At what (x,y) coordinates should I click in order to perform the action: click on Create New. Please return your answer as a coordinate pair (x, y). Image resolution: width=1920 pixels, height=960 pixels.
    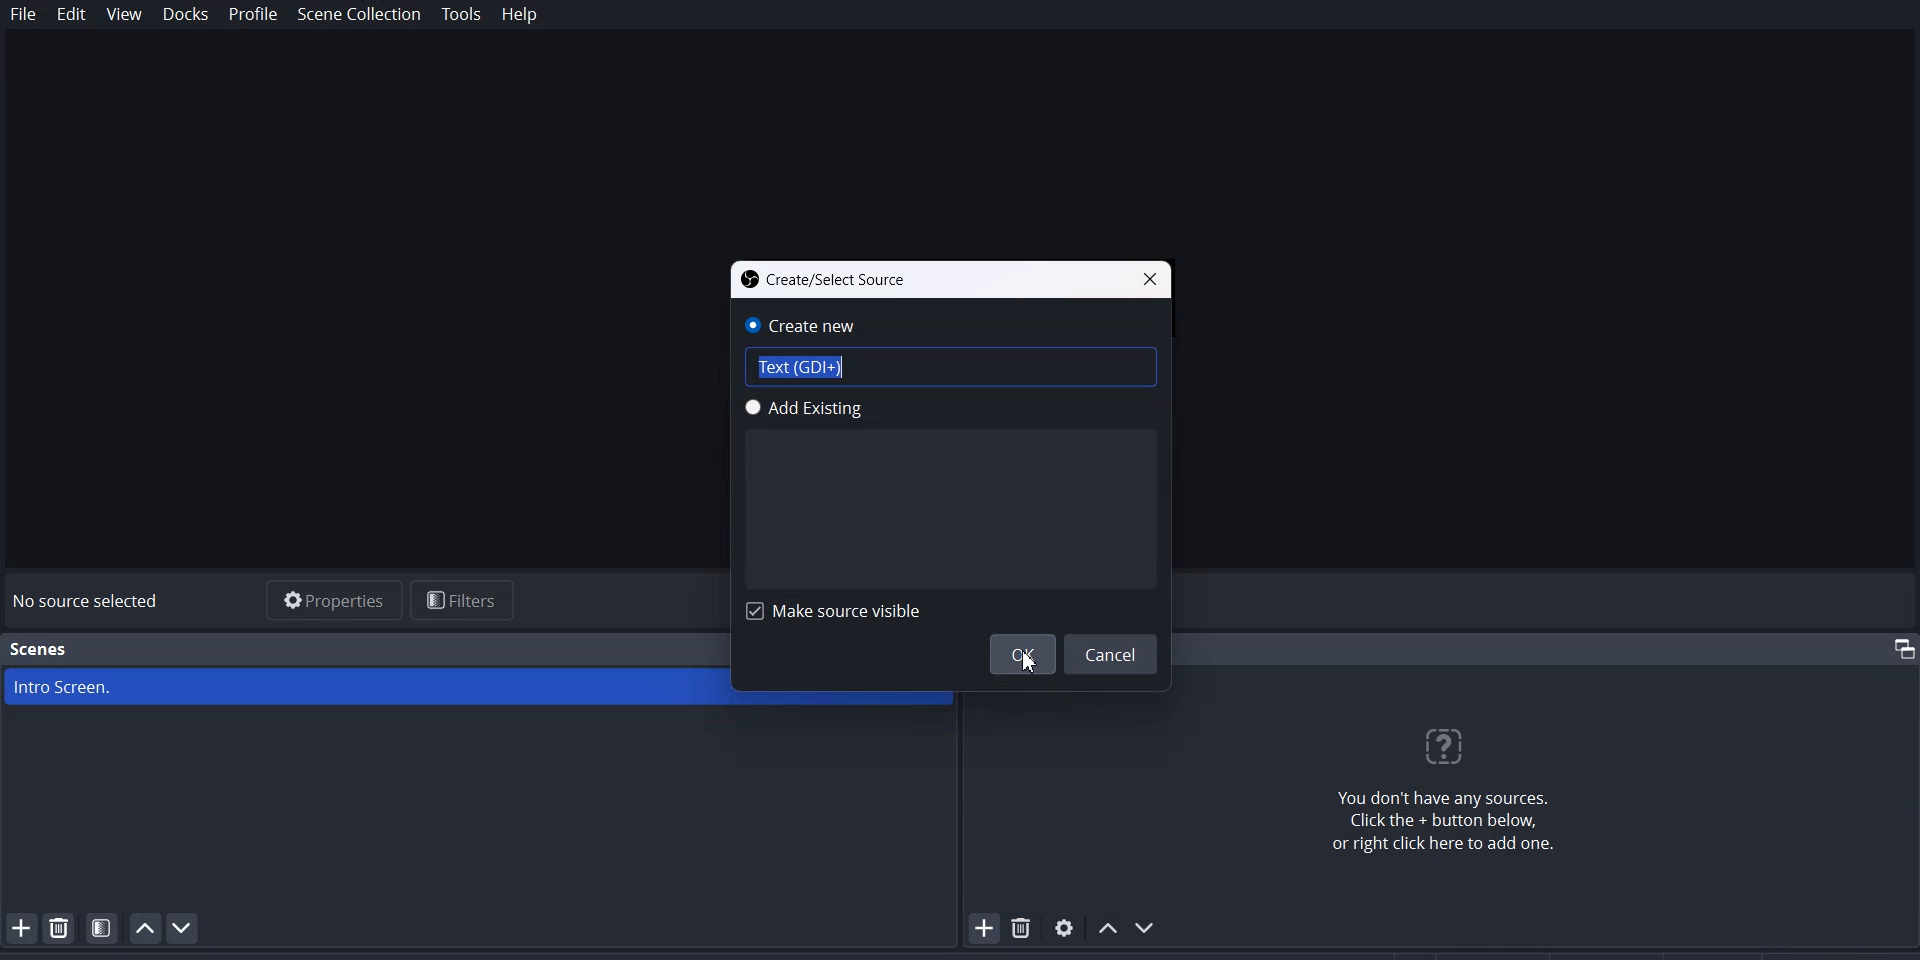
    Looking at the image, I should click on (951, 327).